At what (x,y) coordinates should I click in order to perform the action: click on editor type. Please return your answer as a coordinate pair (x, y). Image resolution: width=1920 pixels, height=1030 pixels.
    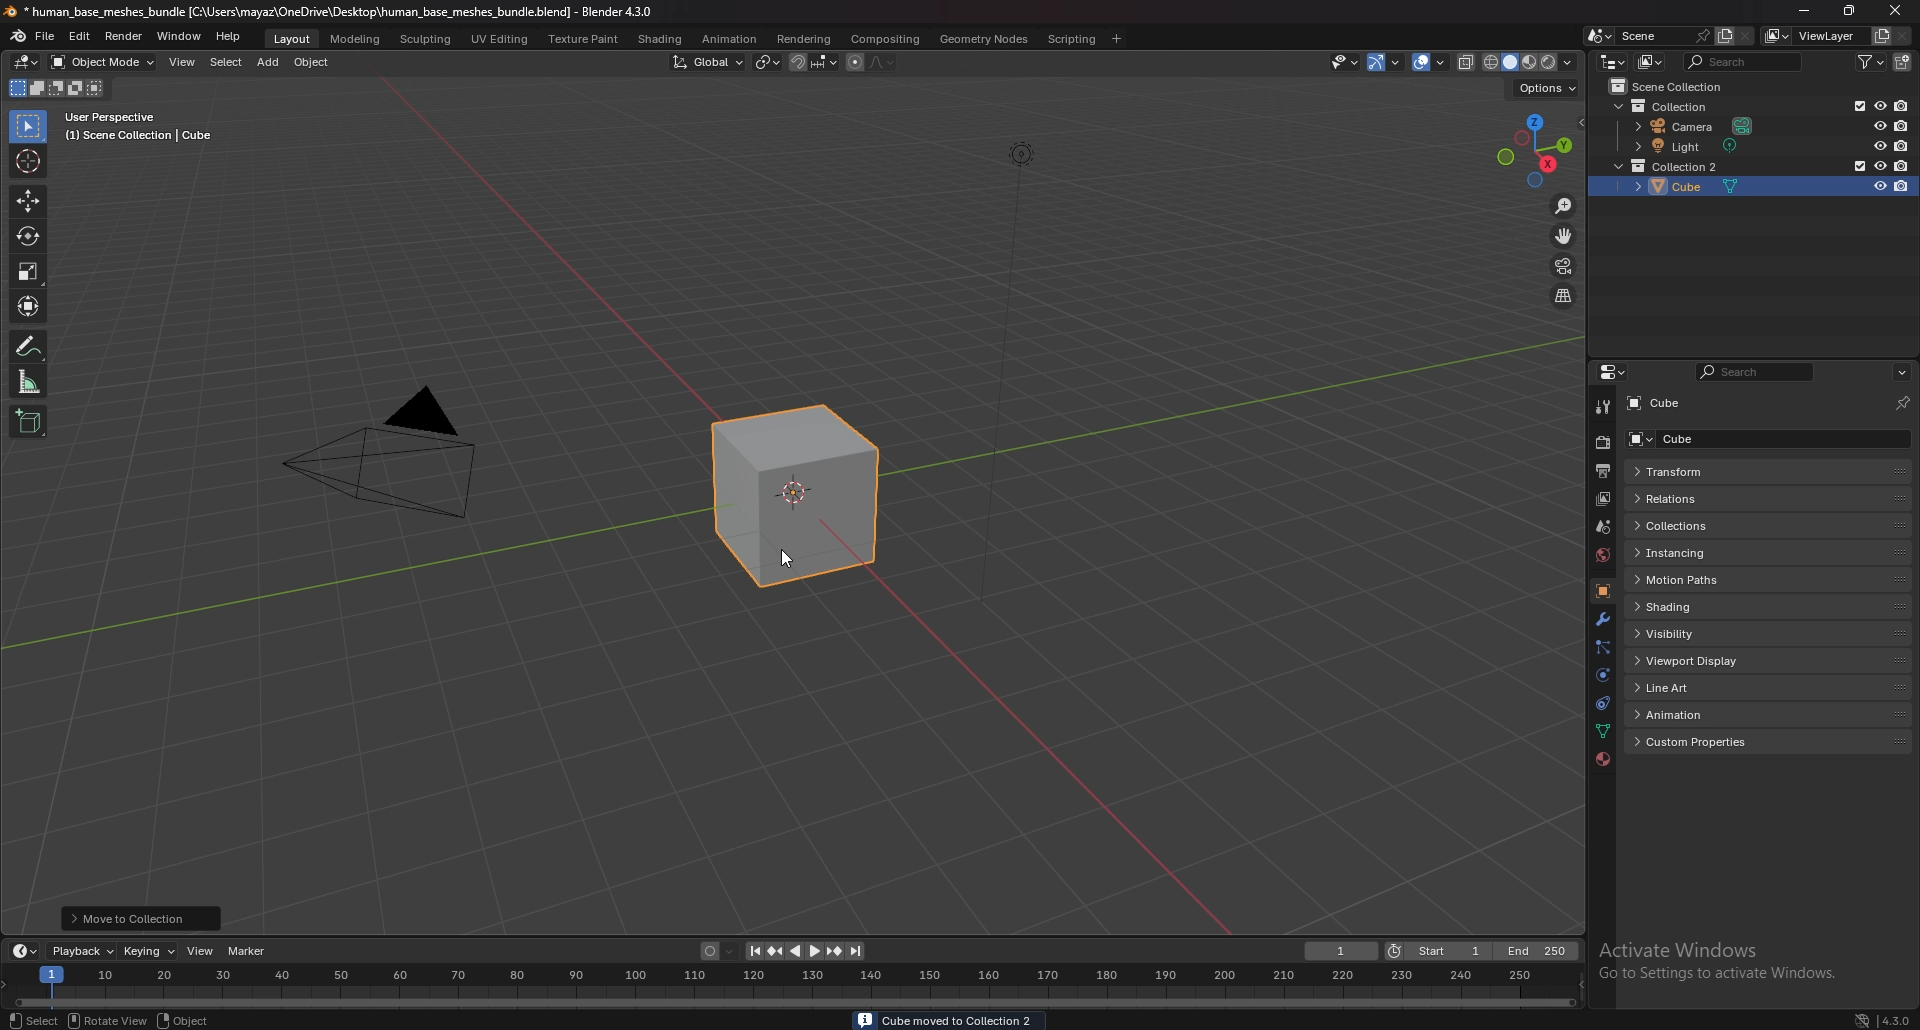
    Looking at the image, I should click on (28, 61).